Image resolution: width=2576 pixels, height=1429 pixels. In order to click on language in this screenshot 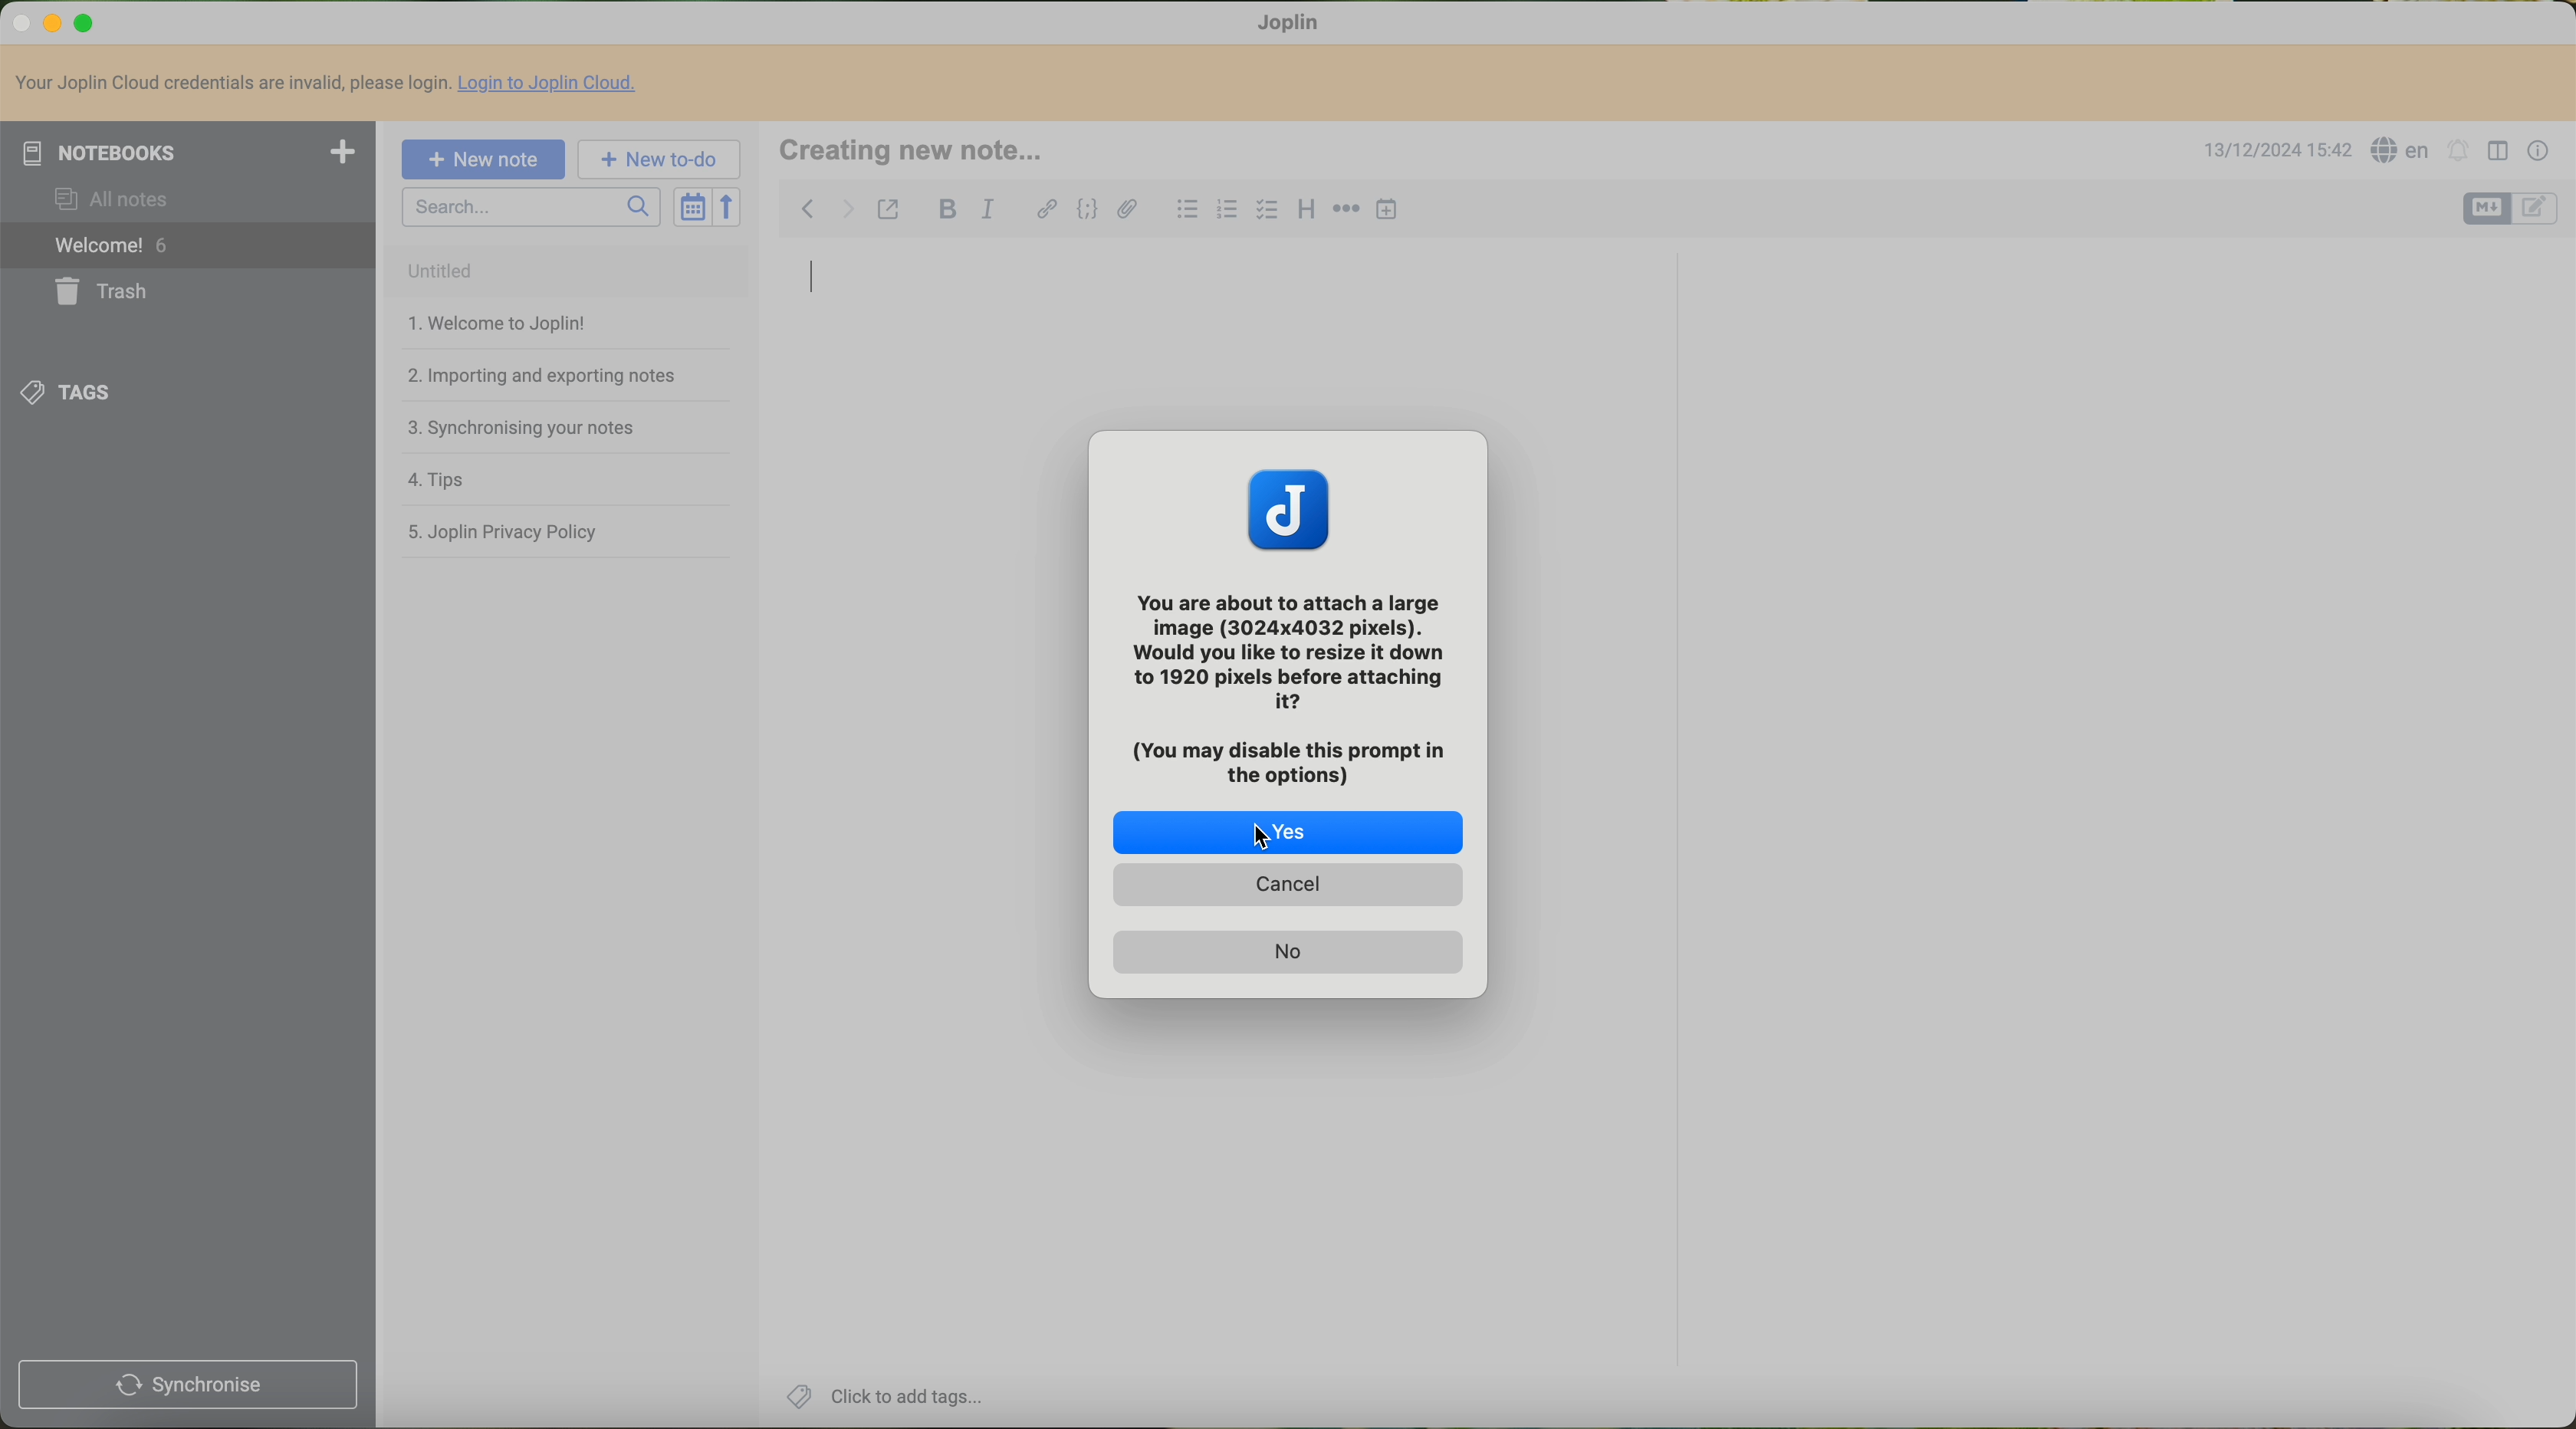, I will do `click(2402, 150)`.